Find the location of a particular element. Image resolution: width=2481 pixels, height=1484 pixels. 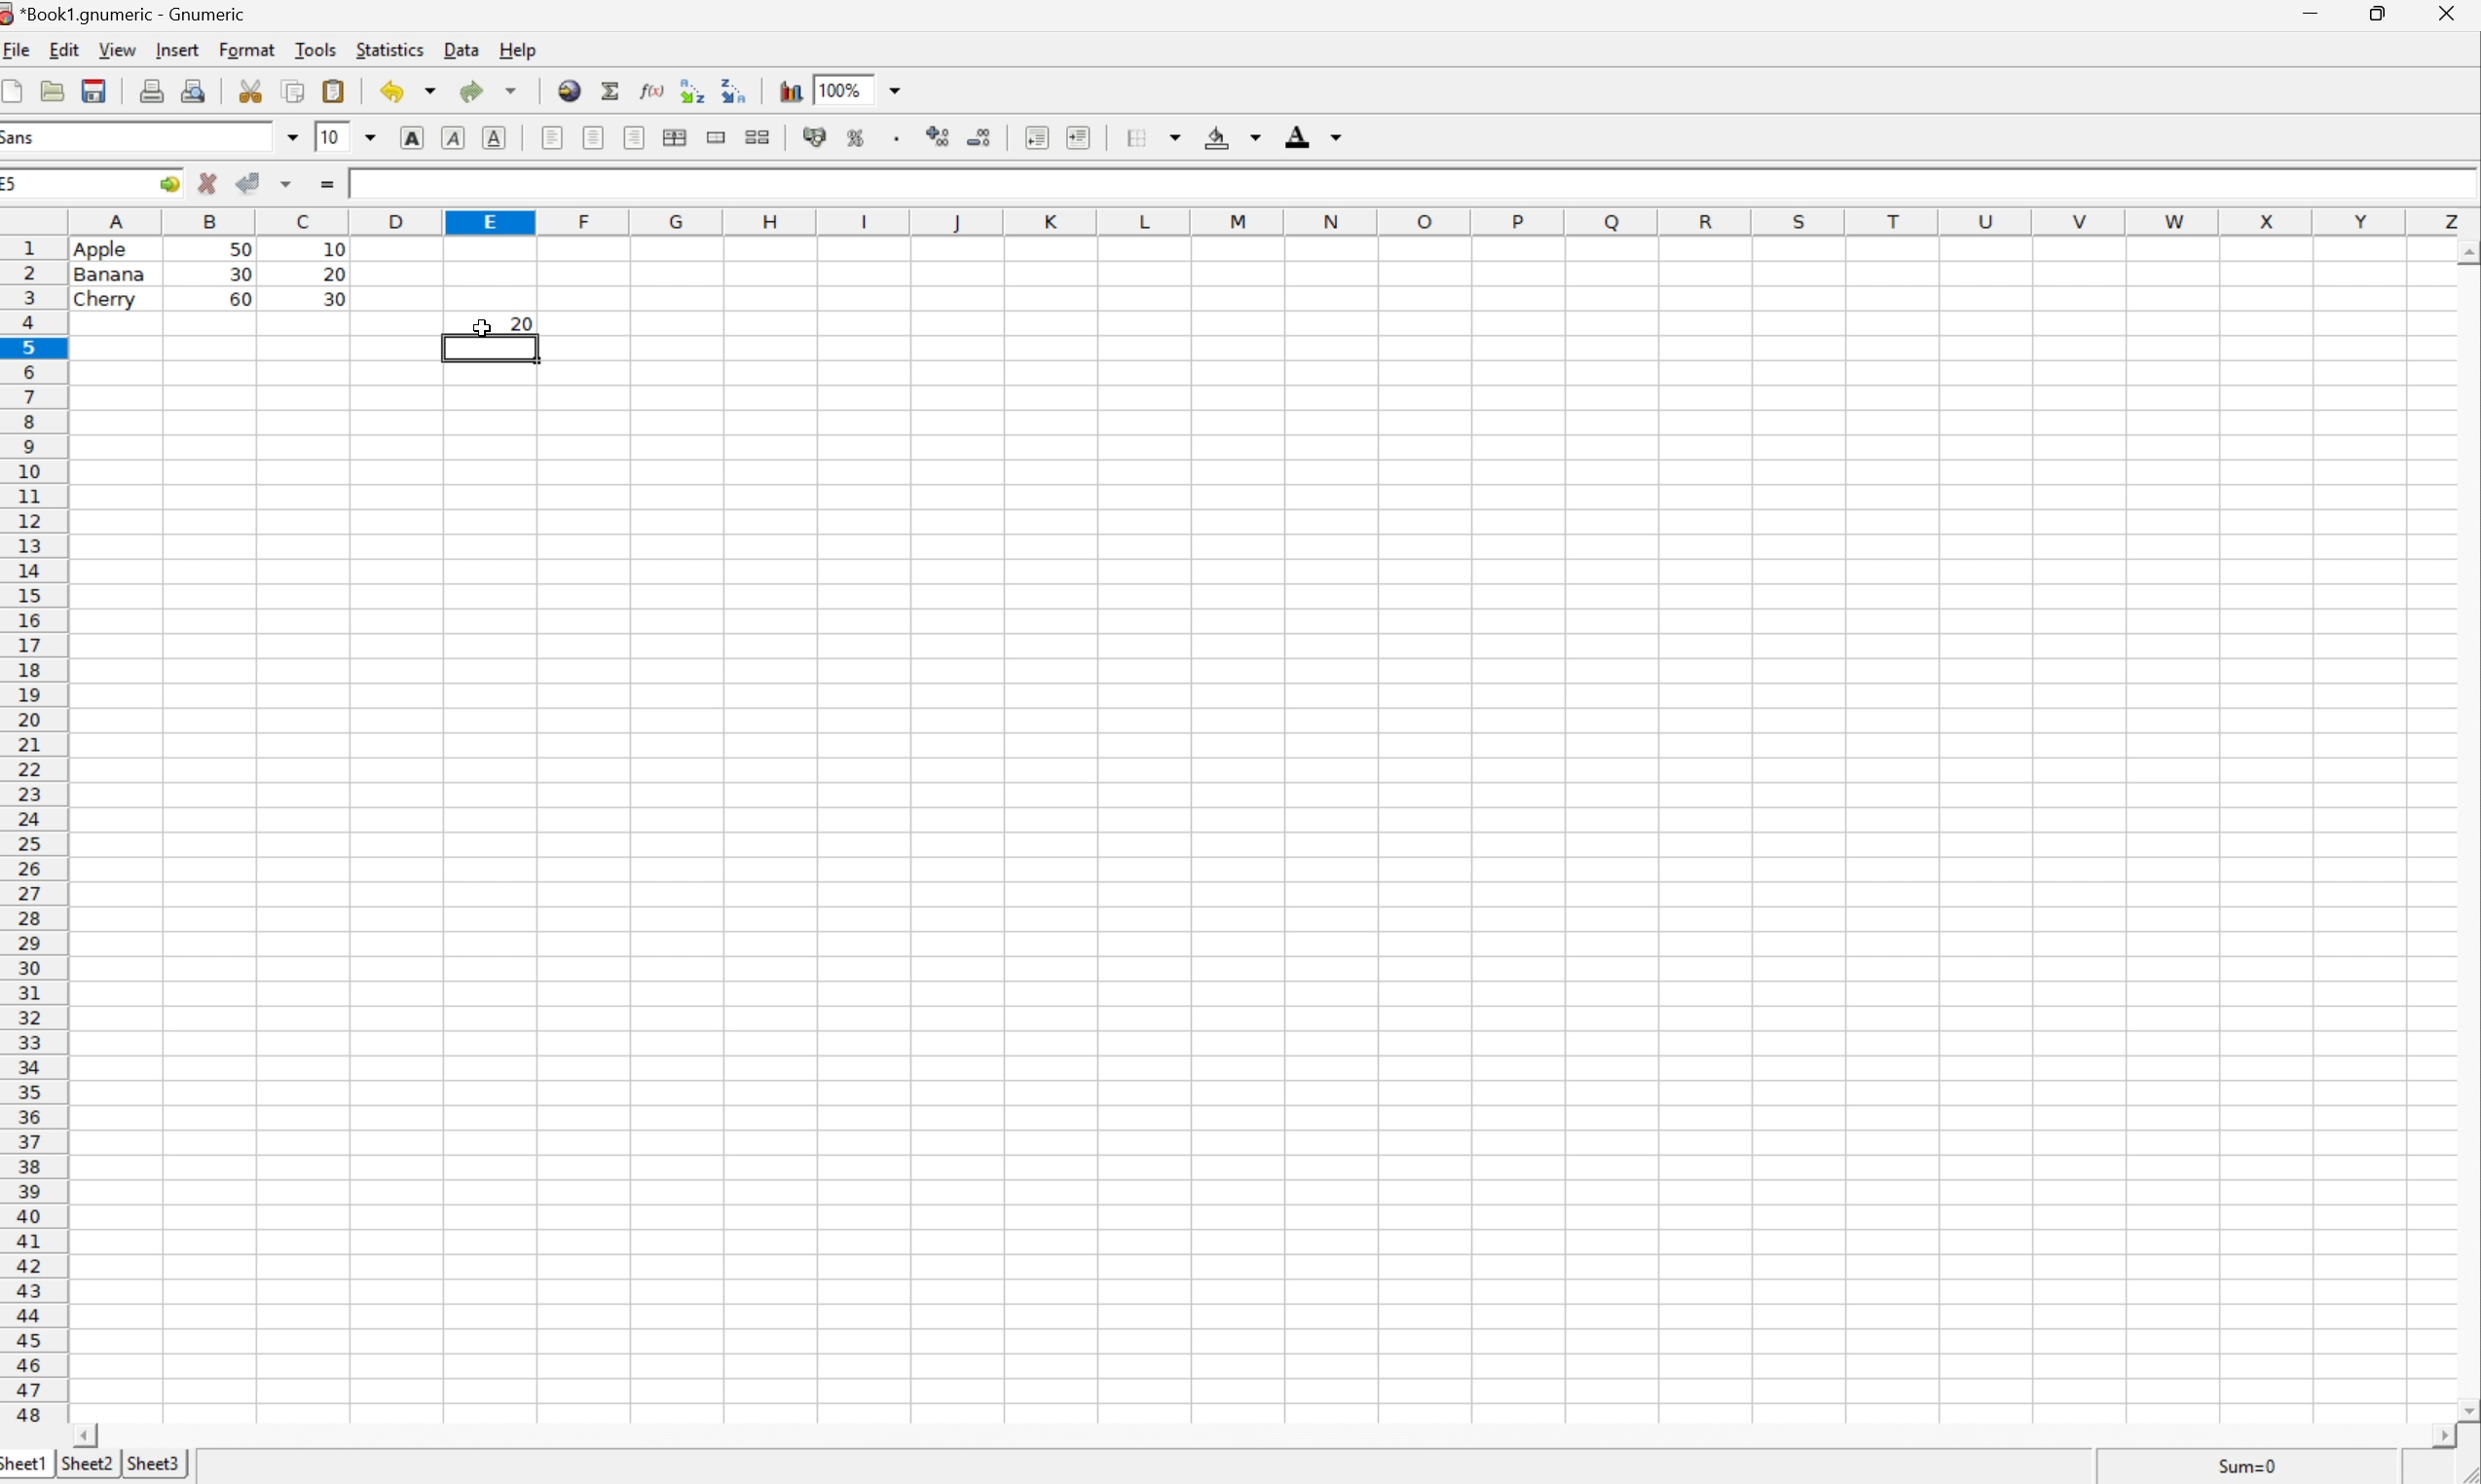

scroll right is located at coordinates (2439, 1436).